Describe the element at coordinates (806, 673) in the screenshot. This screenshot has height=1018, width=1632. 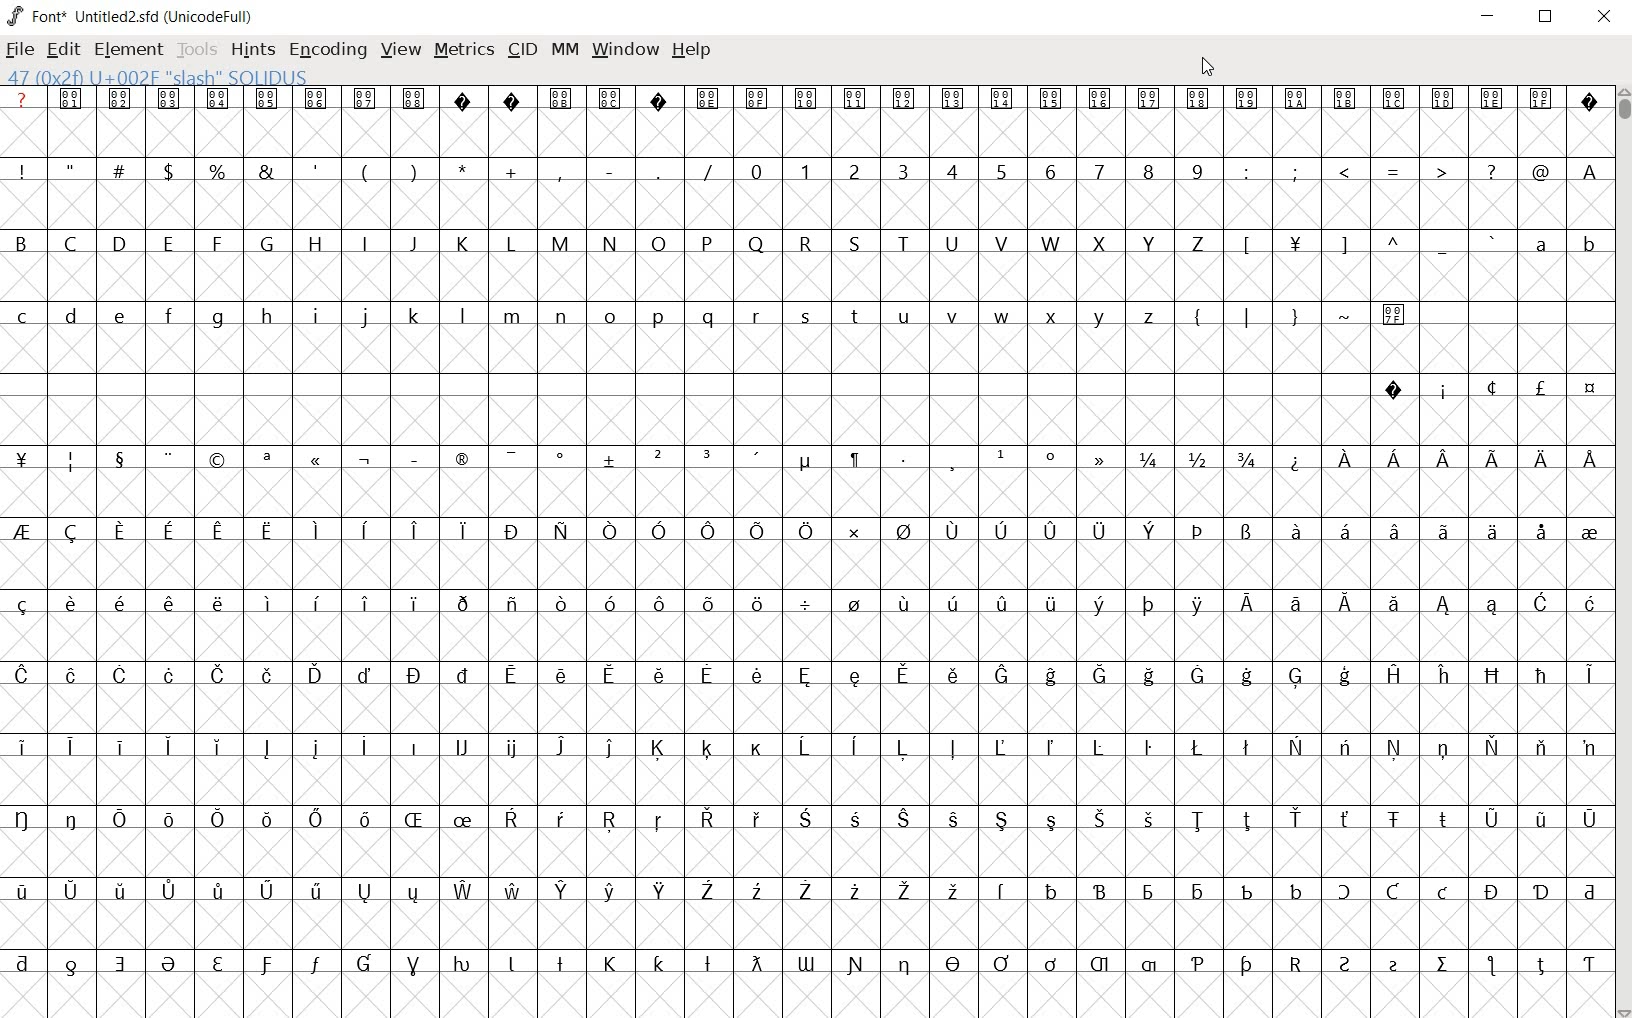
I see `special letters` at that location.